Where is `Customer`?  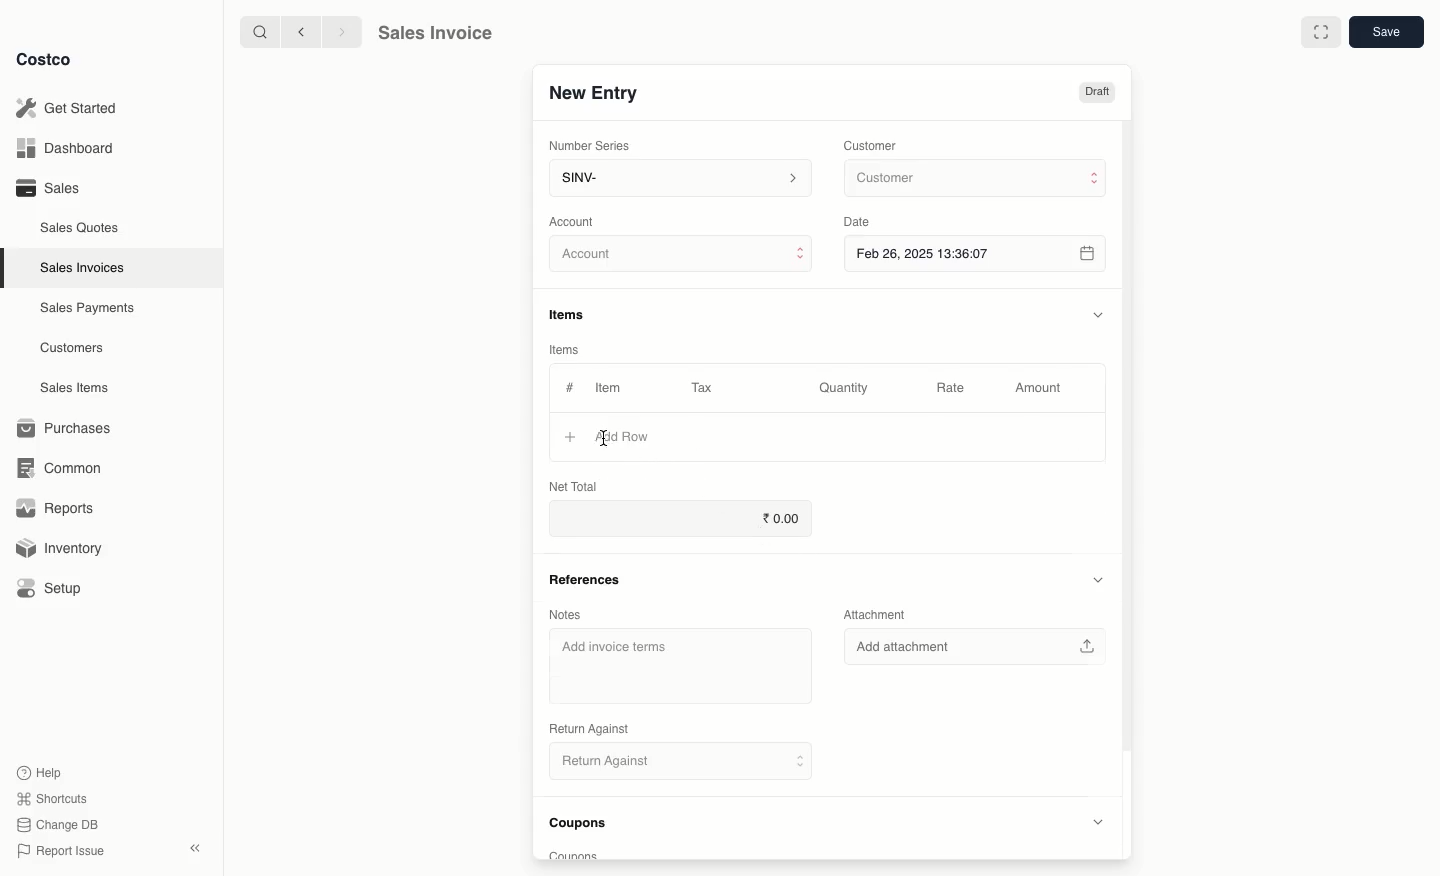 Customer is located at coordinates (873, 144).